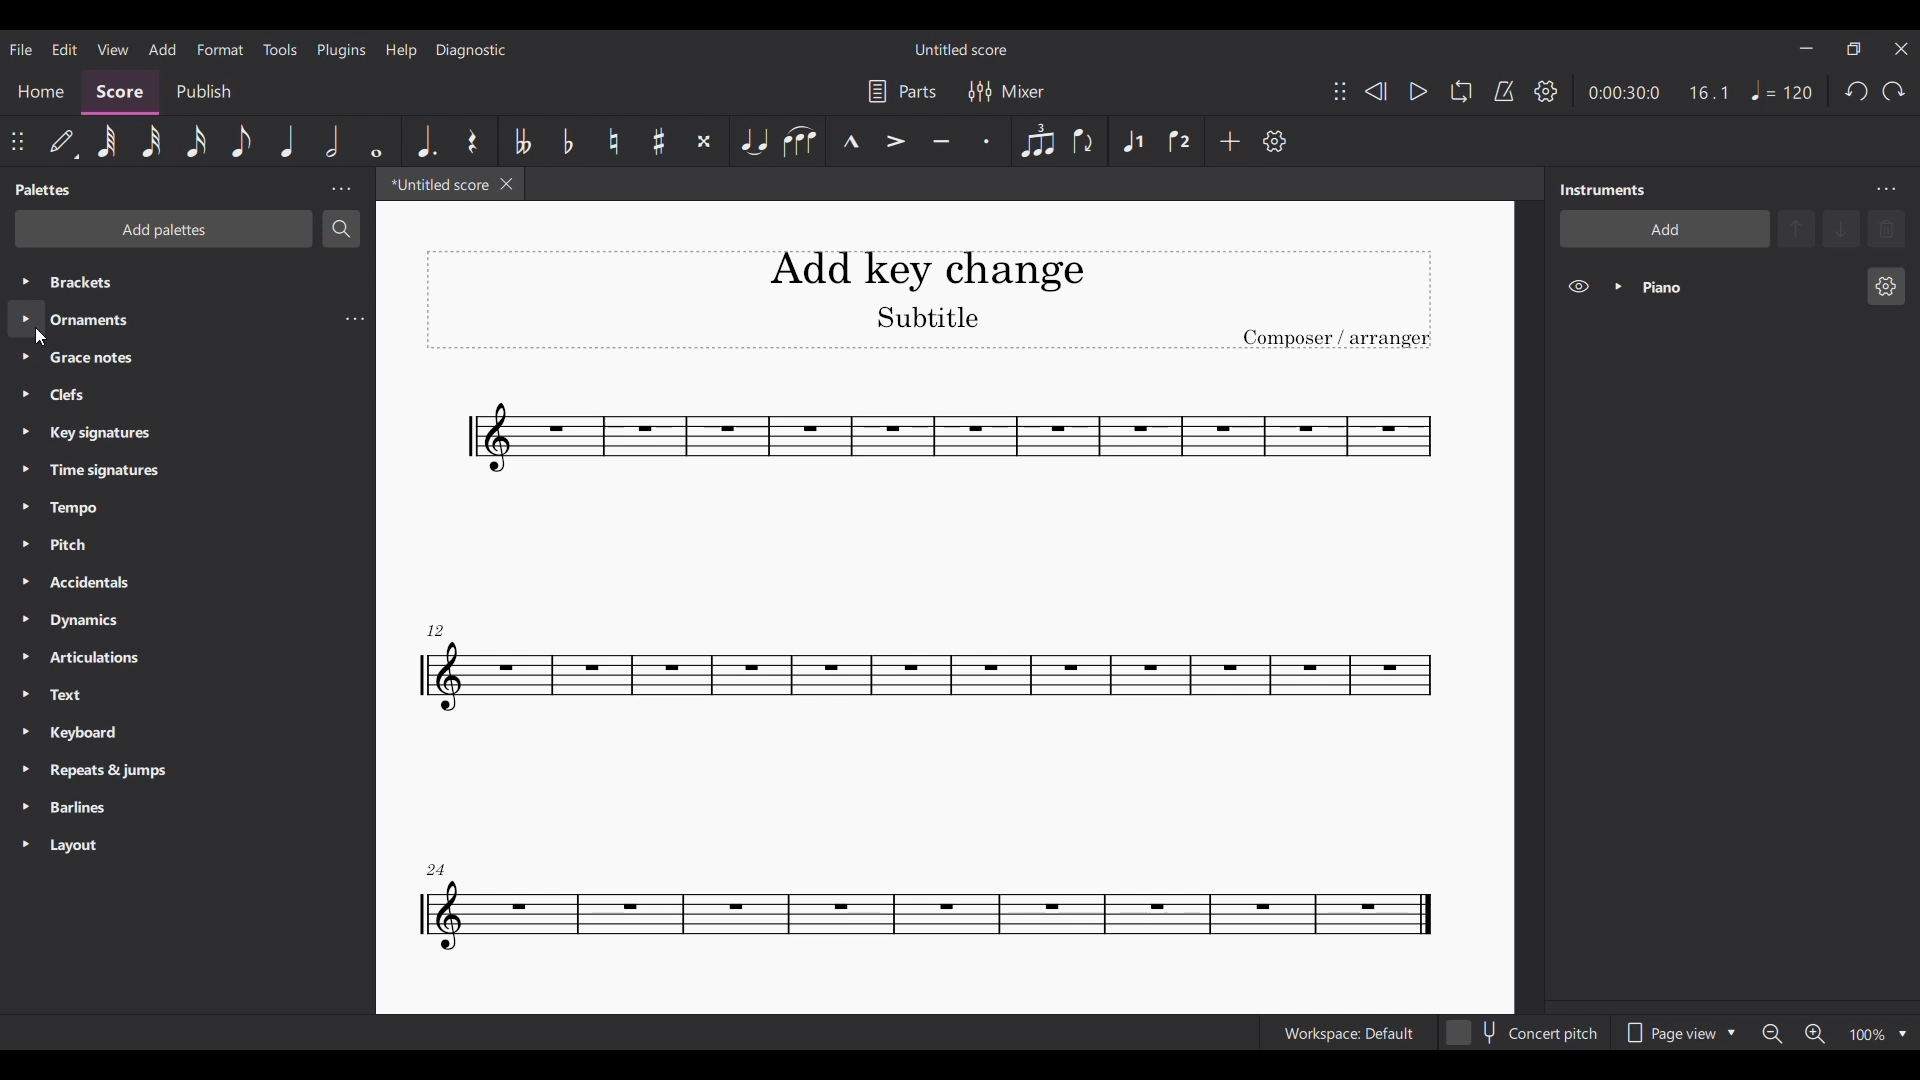  I want to click on File menu, so click(21, 48).